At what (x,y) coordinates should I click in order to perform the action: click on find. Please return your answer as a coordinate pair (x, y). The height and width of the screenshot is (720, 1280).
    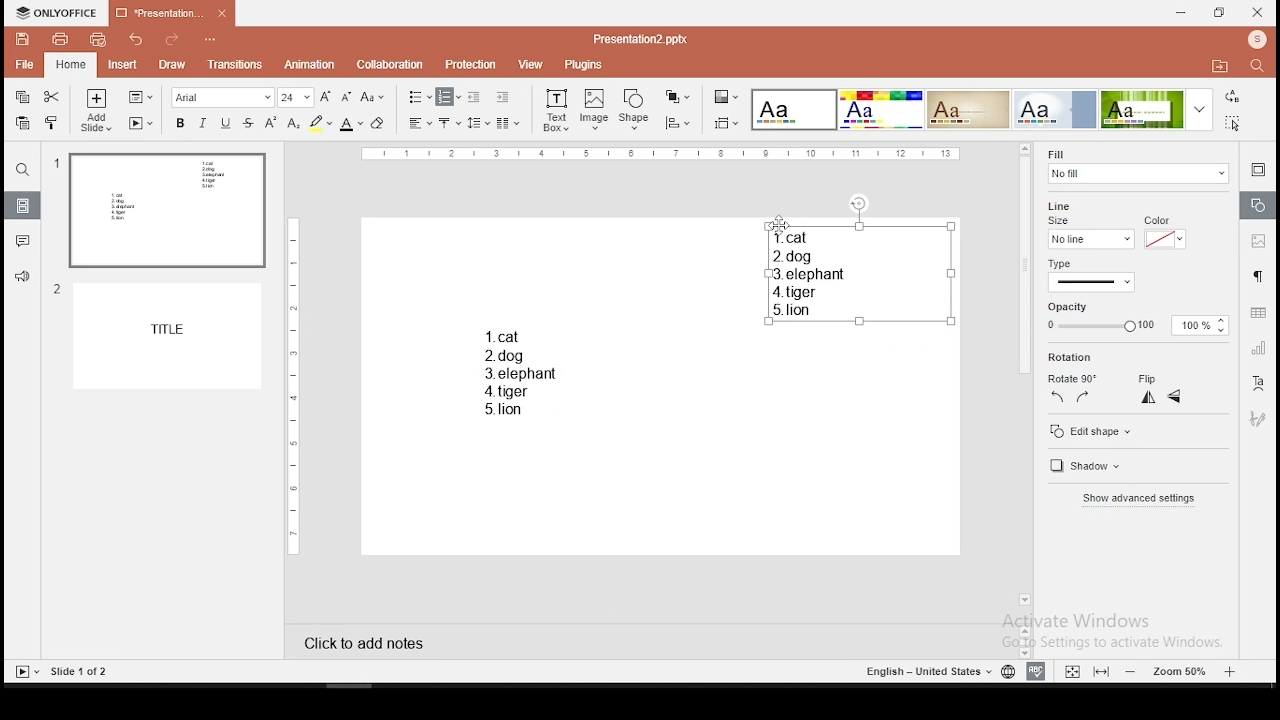
    Looking at the image, I should click on (21, 170).